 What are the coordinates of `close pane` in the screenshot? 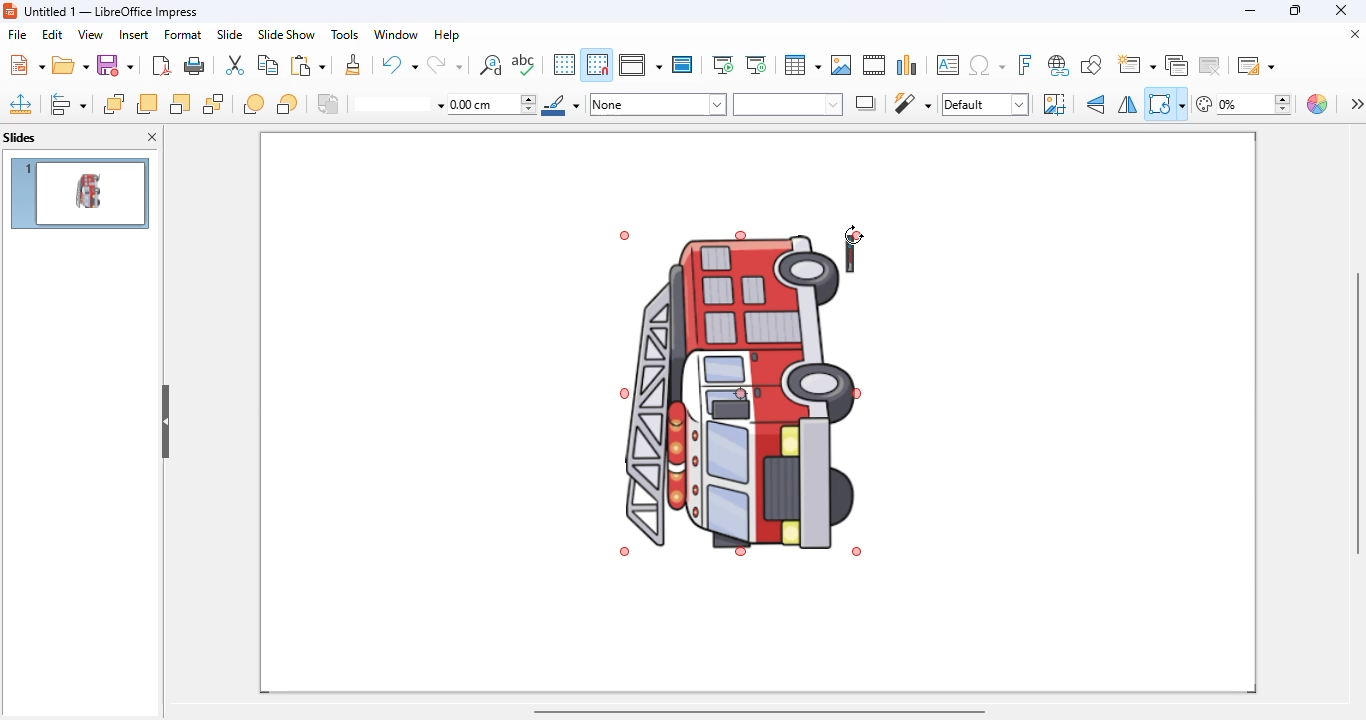 It's located at (152, 137).